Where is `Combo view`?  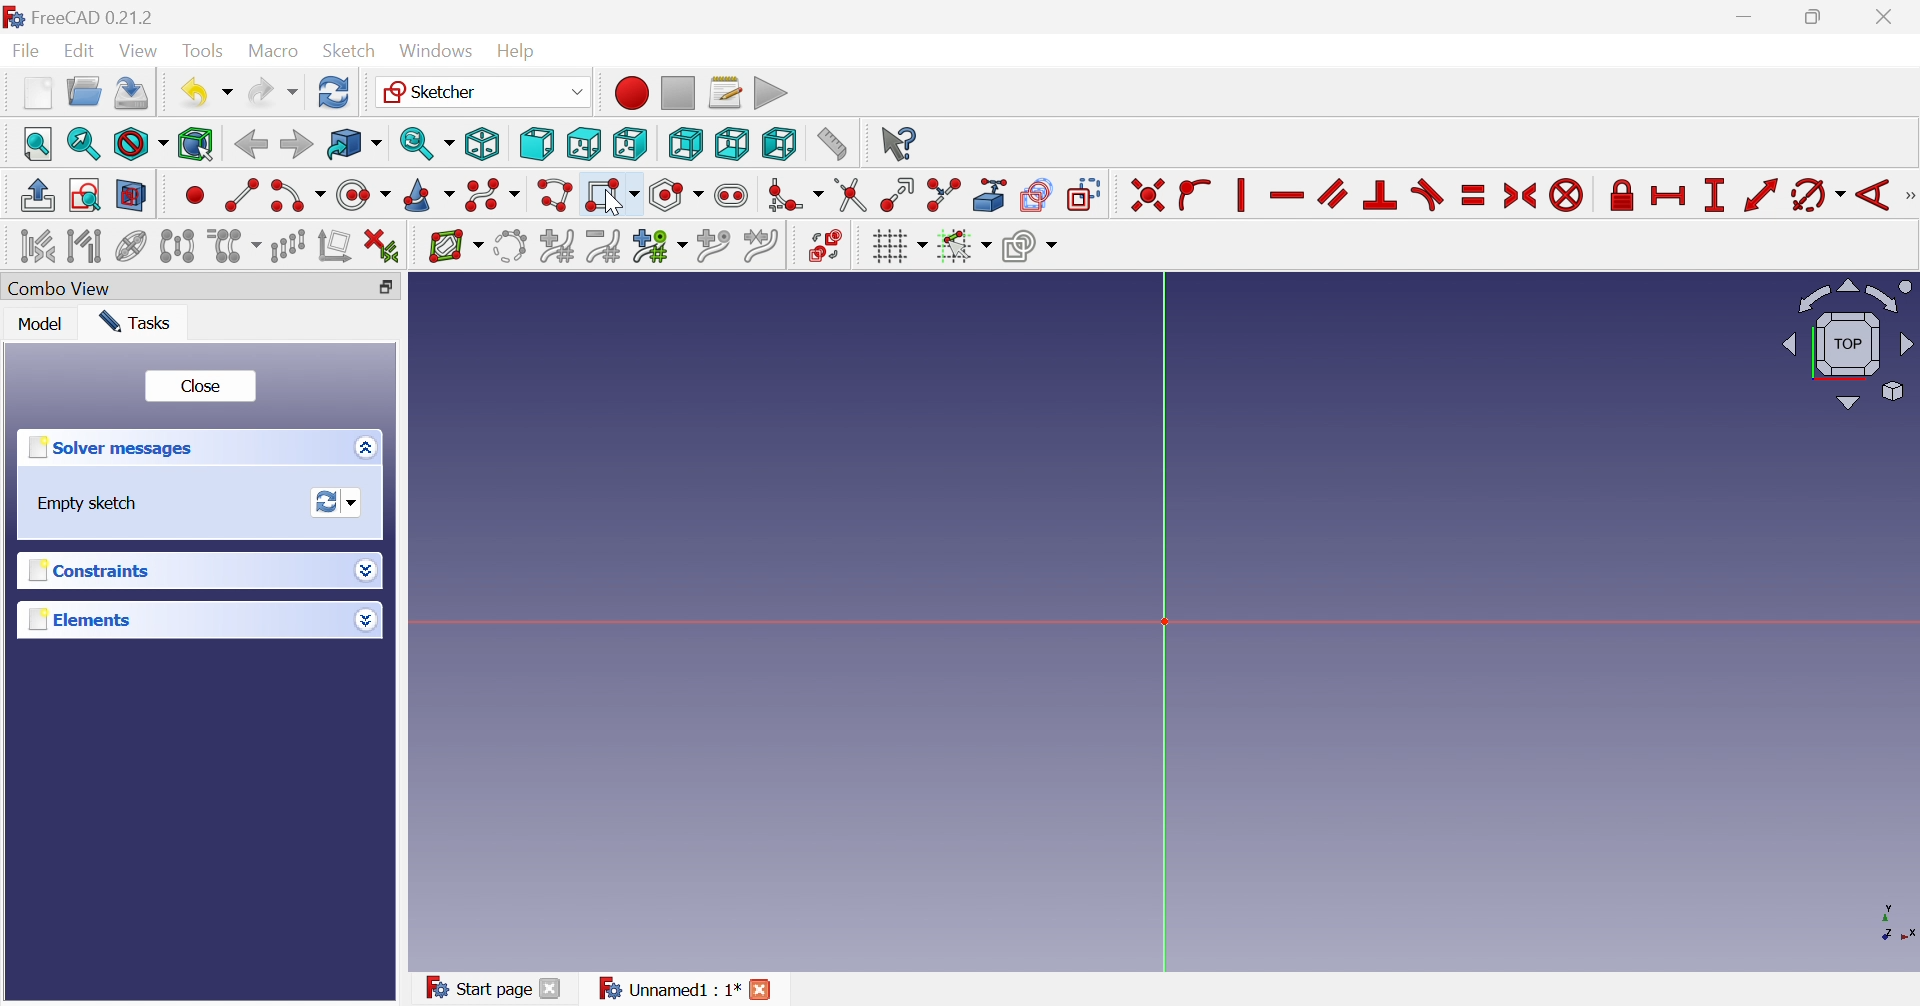
Combo view is located at coordinates (67, 289).